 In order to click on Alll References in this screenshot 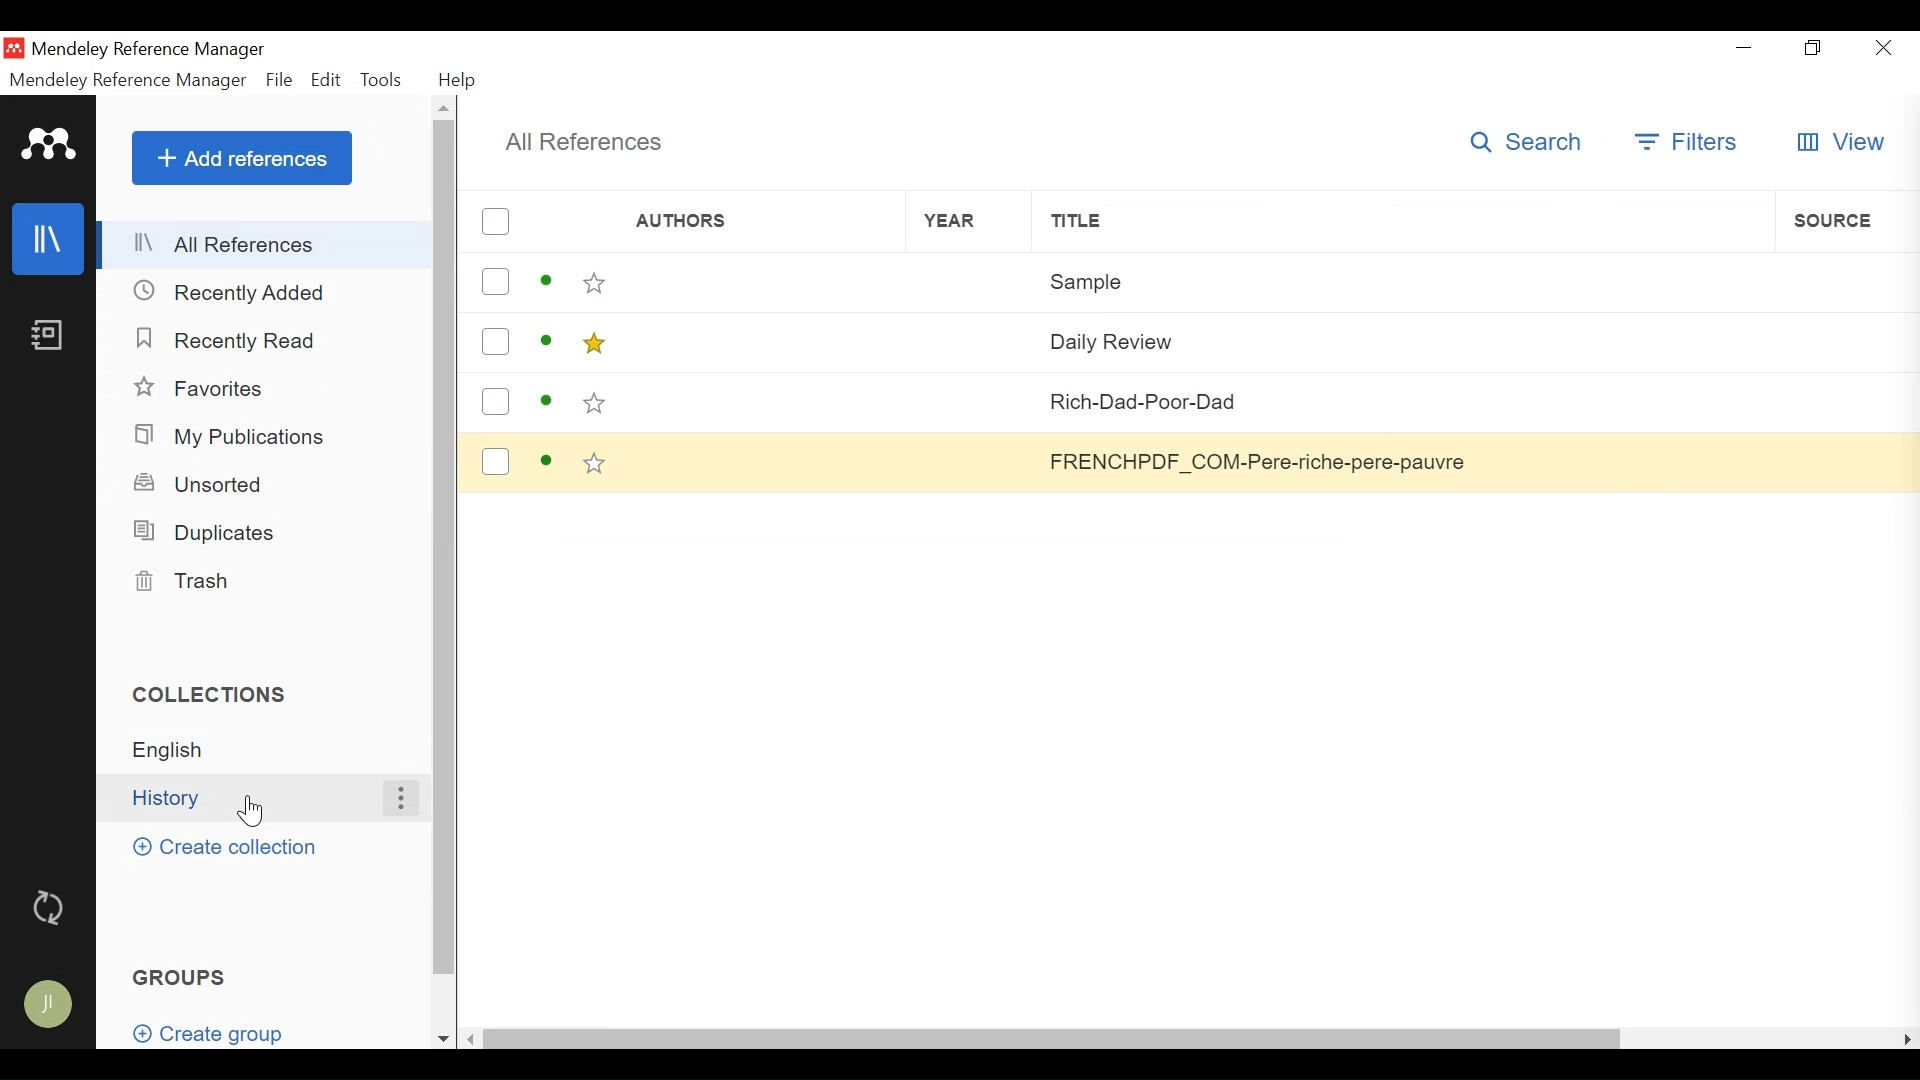, I will do `click(266, 245)`.